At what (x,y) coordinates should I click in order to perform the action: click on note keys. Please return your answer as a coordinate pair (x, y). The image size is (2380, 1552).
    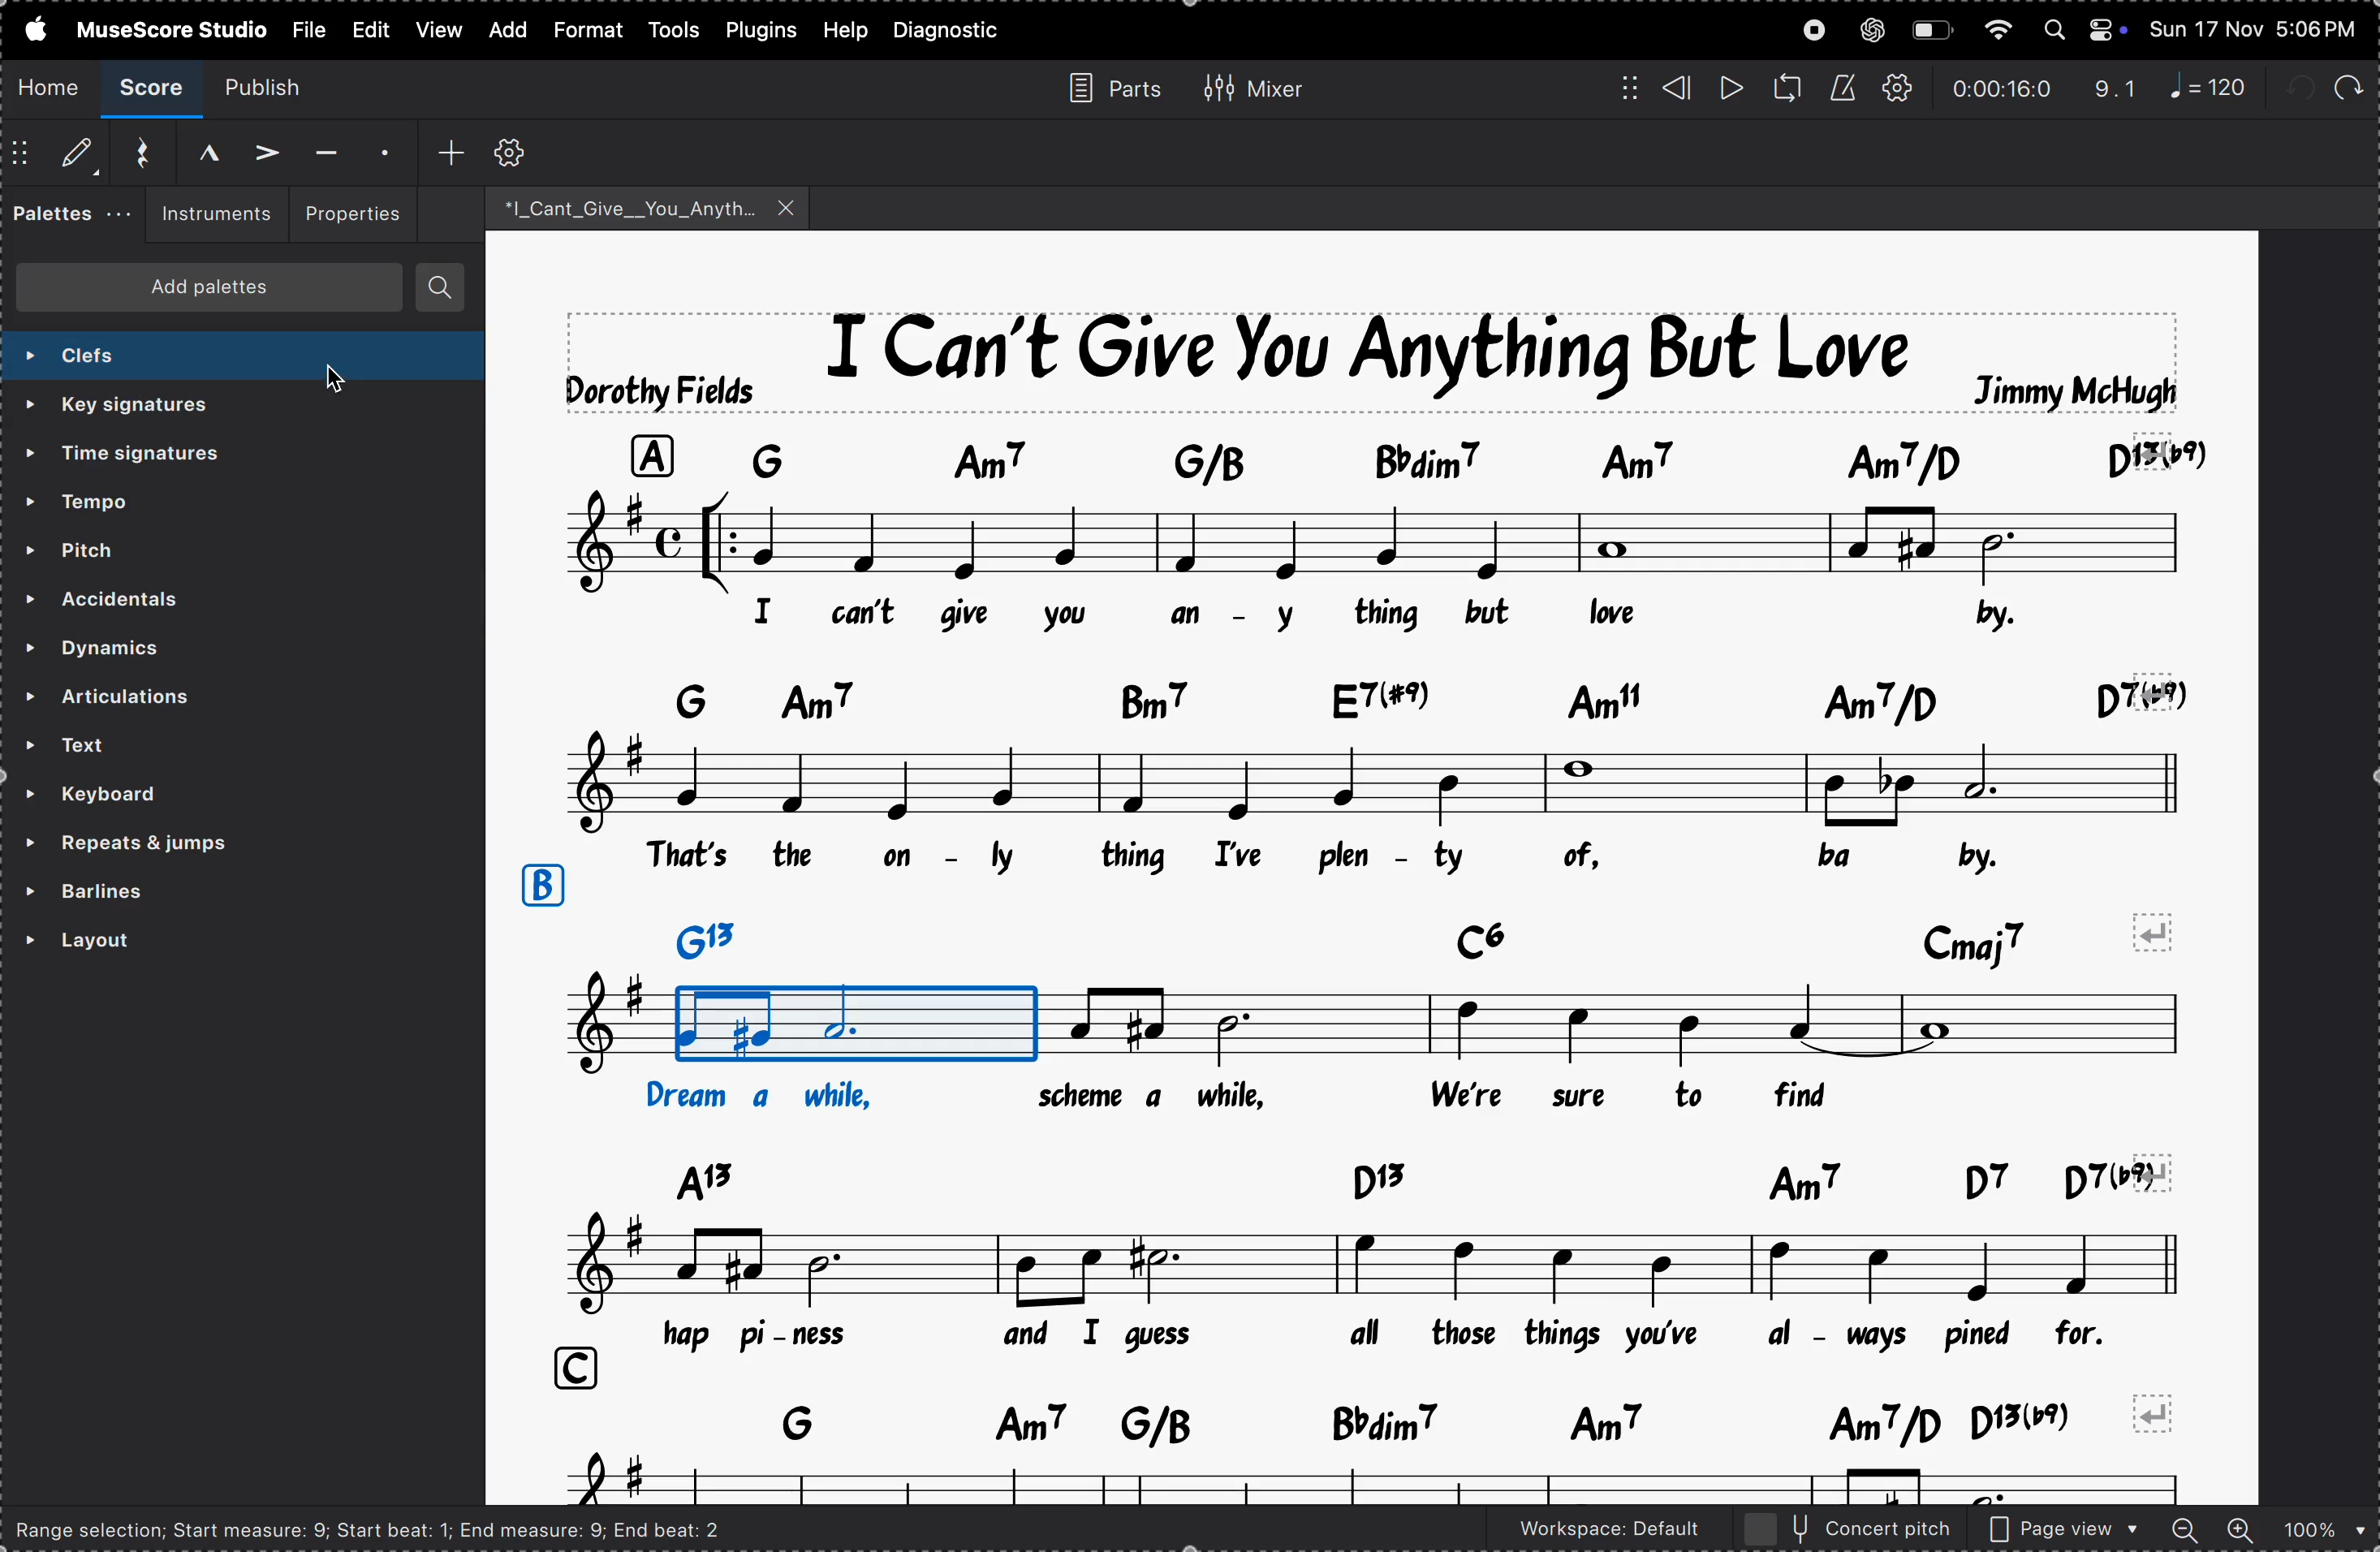
    Looking at the image, I should click on (1396, 457).